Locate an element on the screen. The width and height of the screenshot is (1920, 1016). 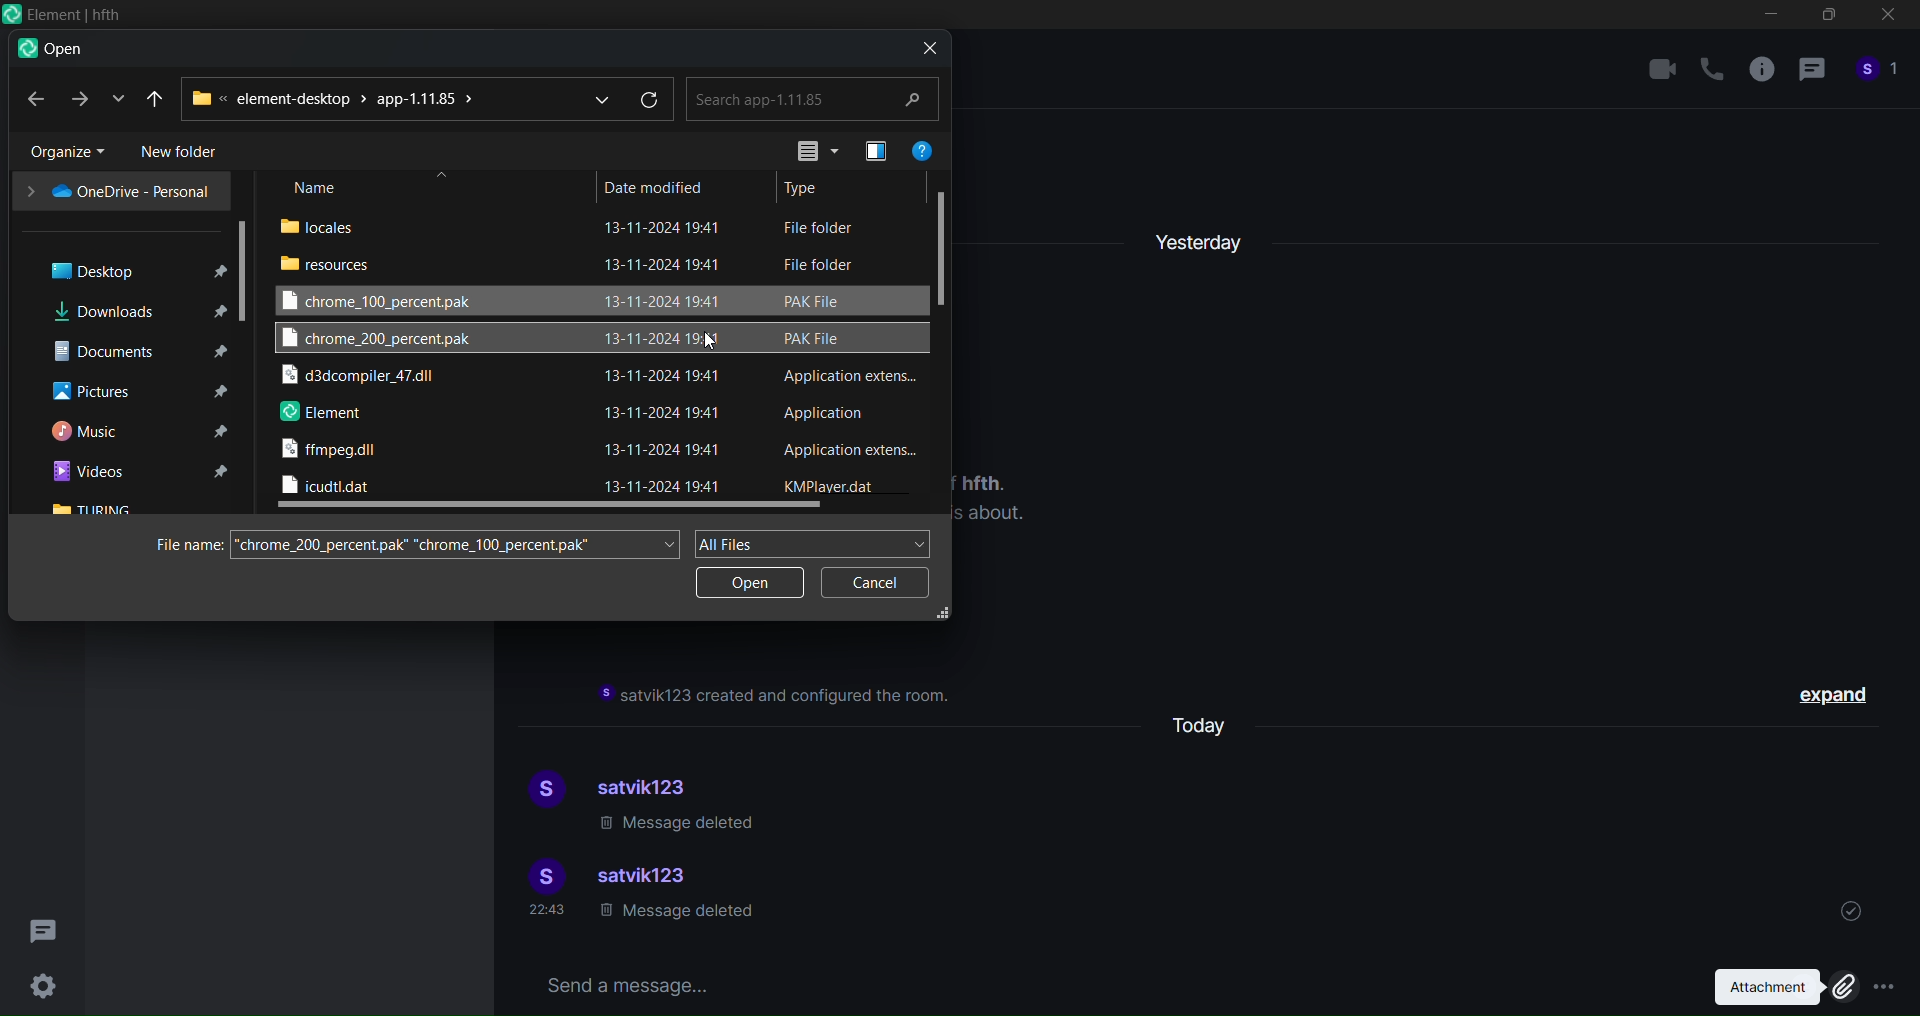
maximize is located at coordinates (1826, 19).